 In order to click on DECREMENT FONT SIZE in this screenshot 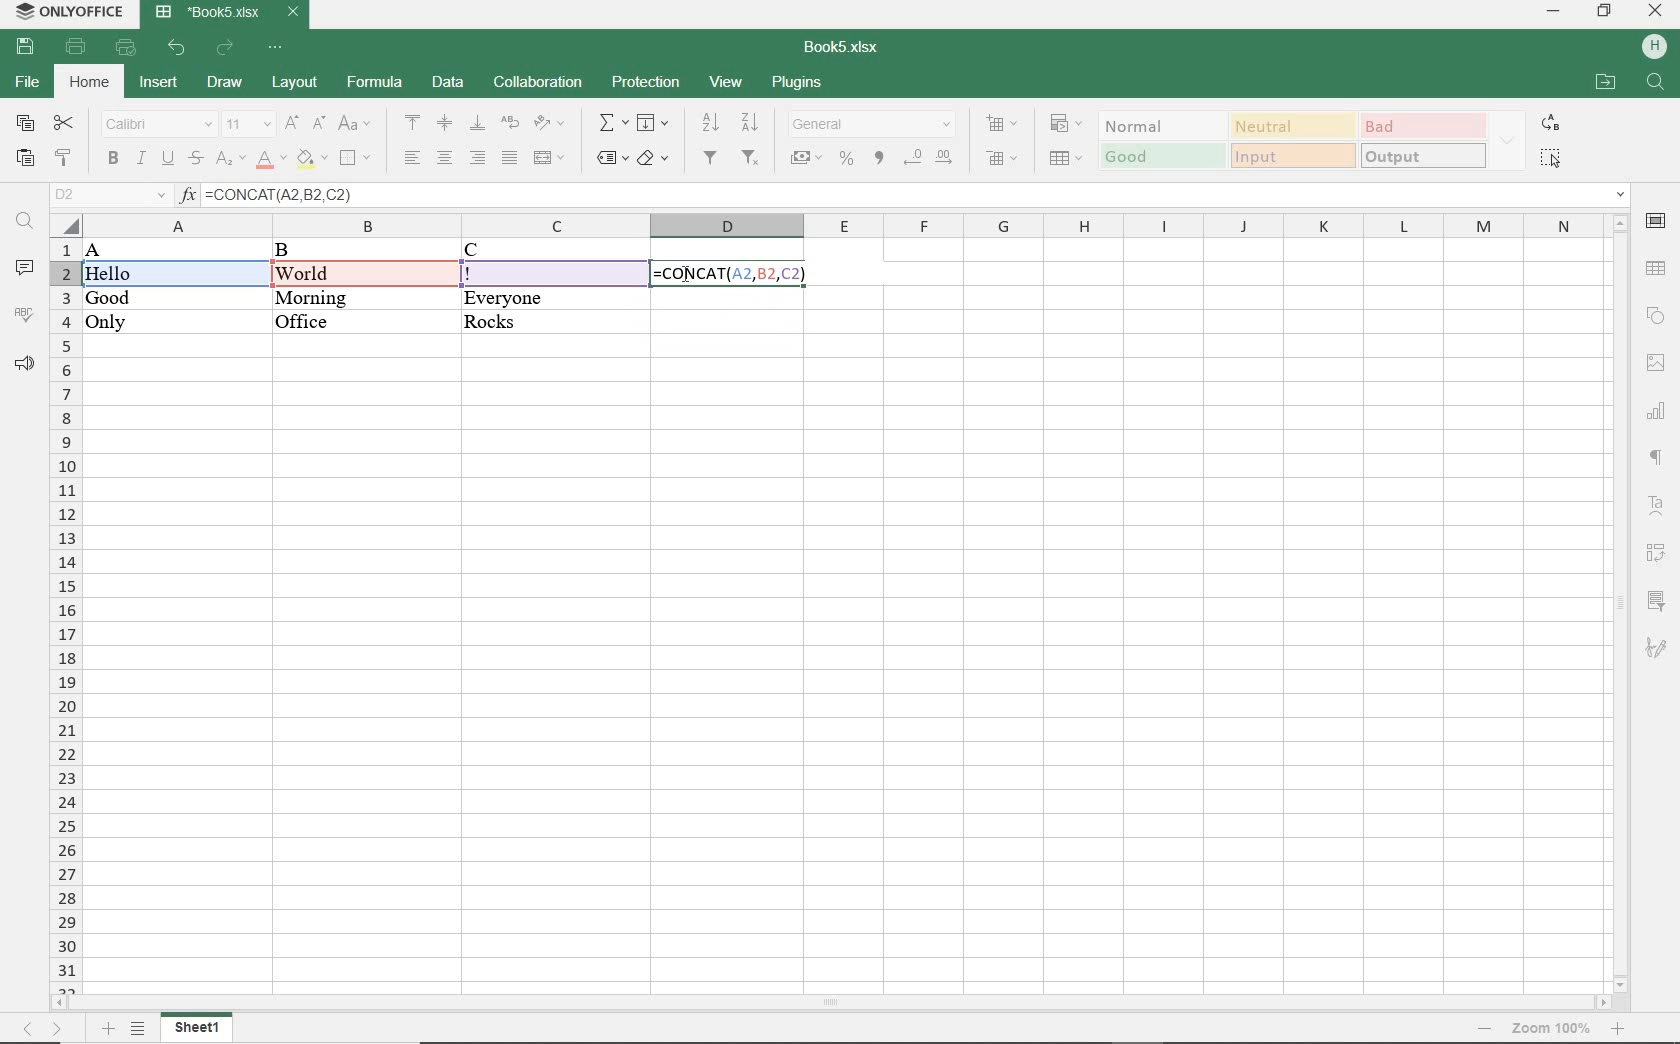, I will do `click(319, 127)`.